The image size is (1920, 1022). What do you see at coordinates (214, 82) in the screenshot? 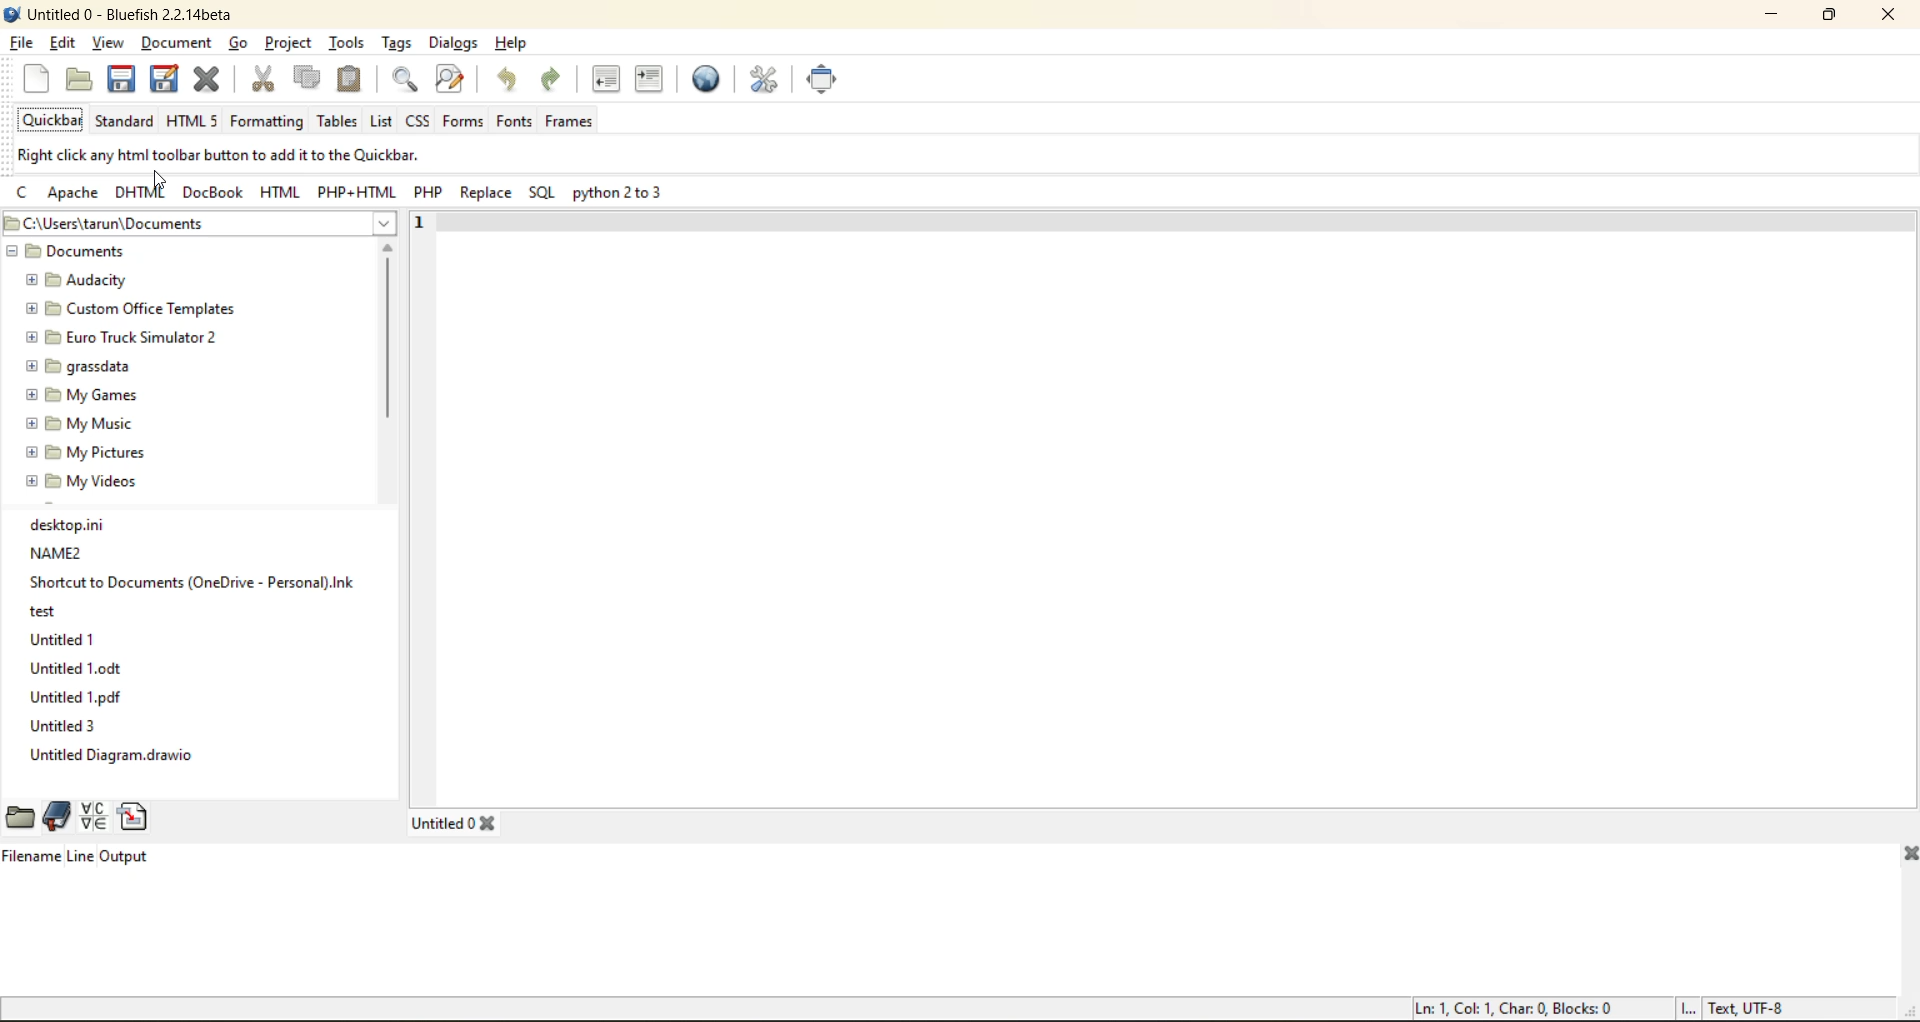
I see `close` at bounding box center [214, 82].